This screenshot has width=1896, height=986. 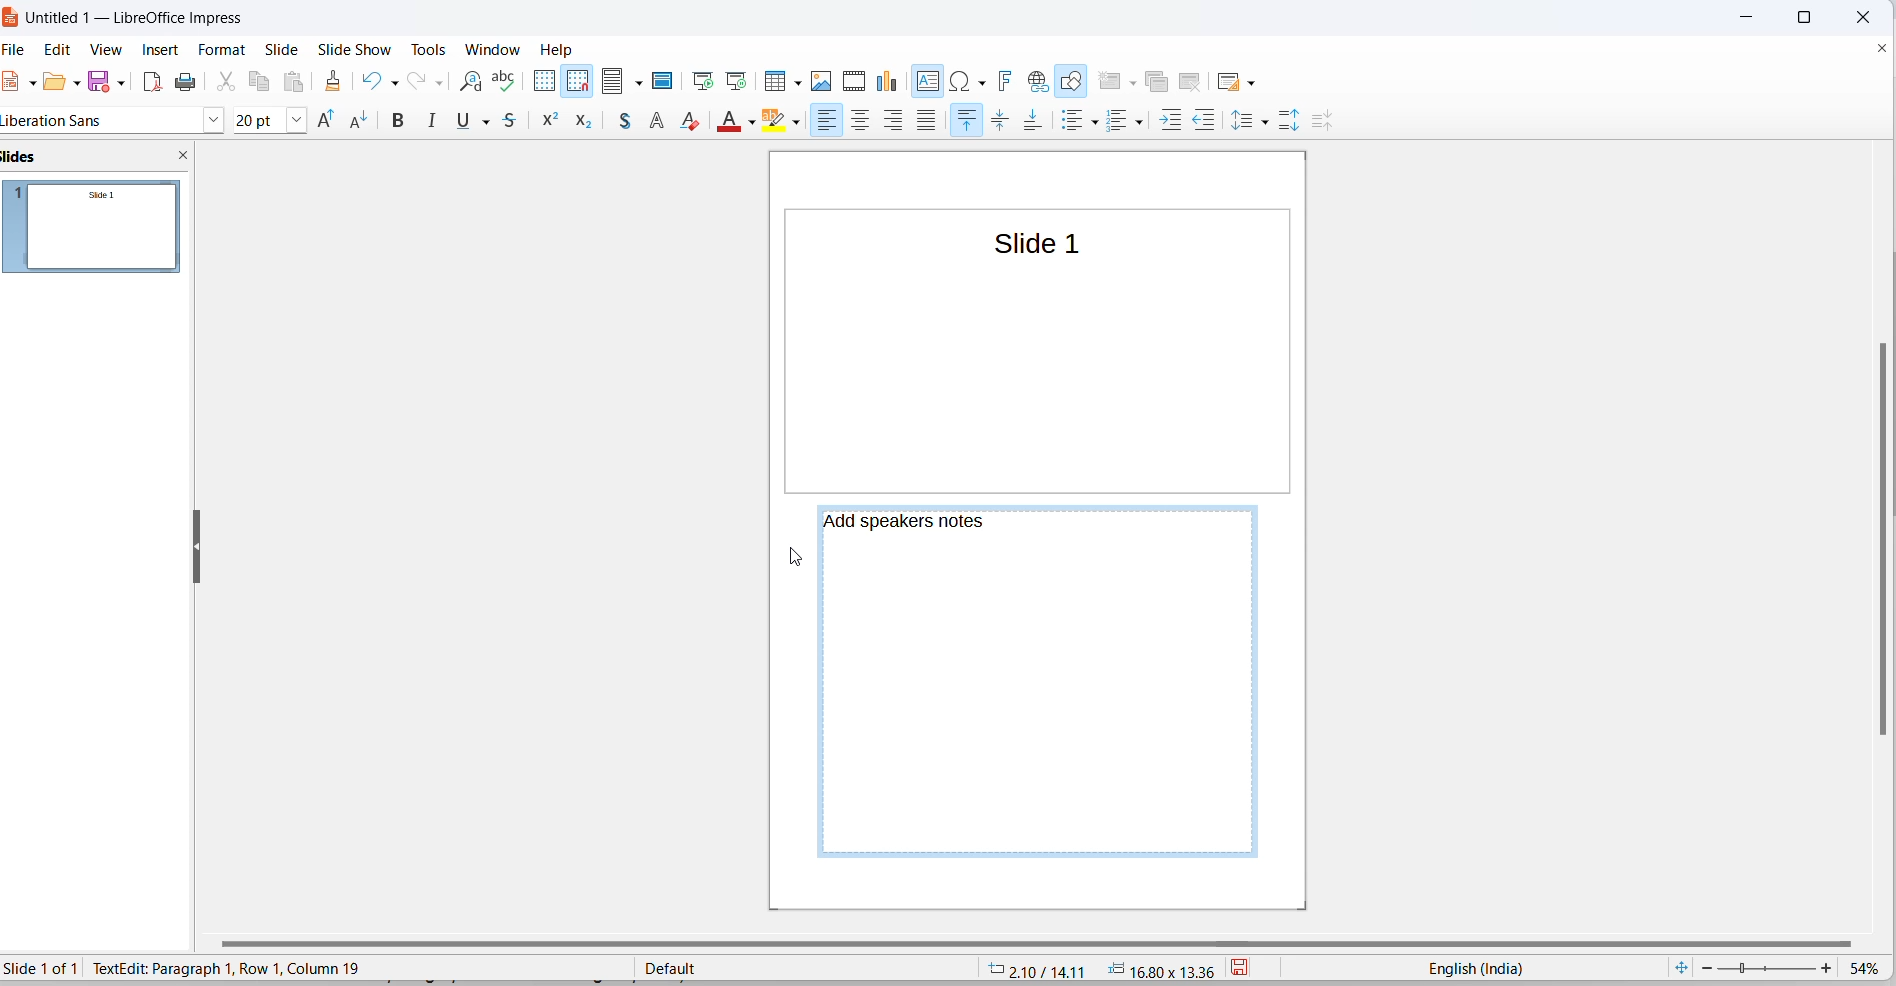 I want to click on close document, so click(x=1882, y=49).